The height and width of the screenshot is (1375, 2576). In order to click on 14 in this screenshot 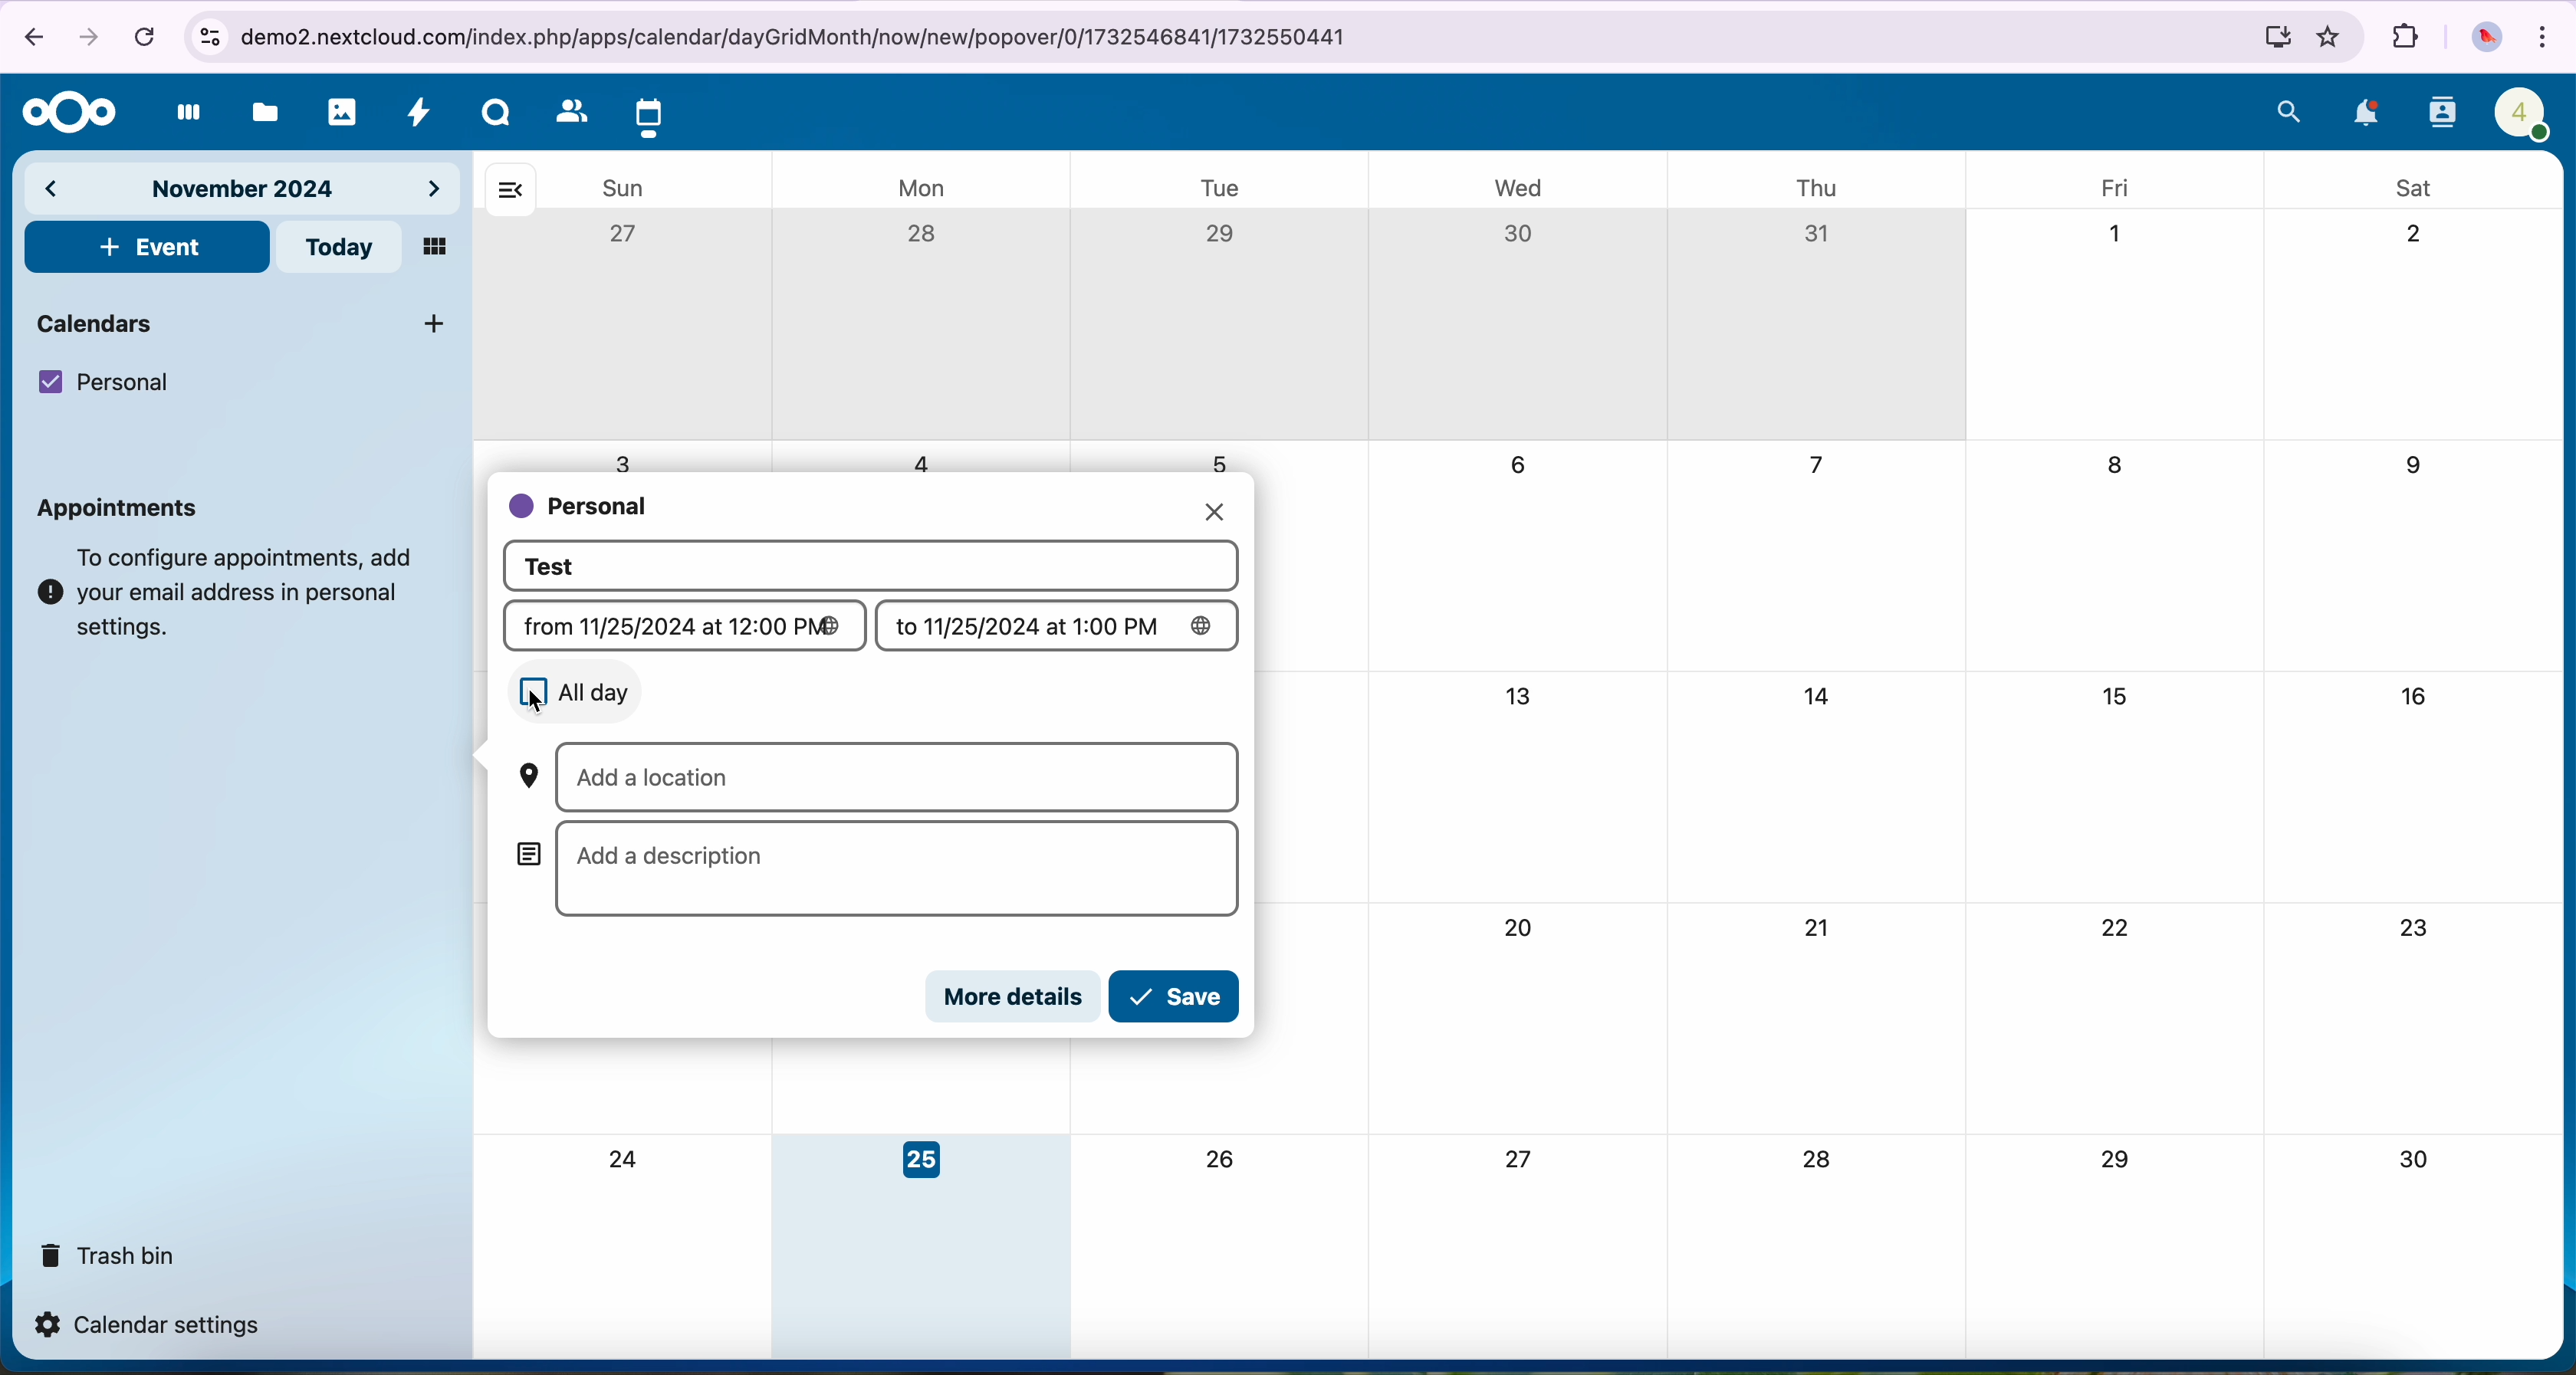, I will do `click(1824, 698)`.